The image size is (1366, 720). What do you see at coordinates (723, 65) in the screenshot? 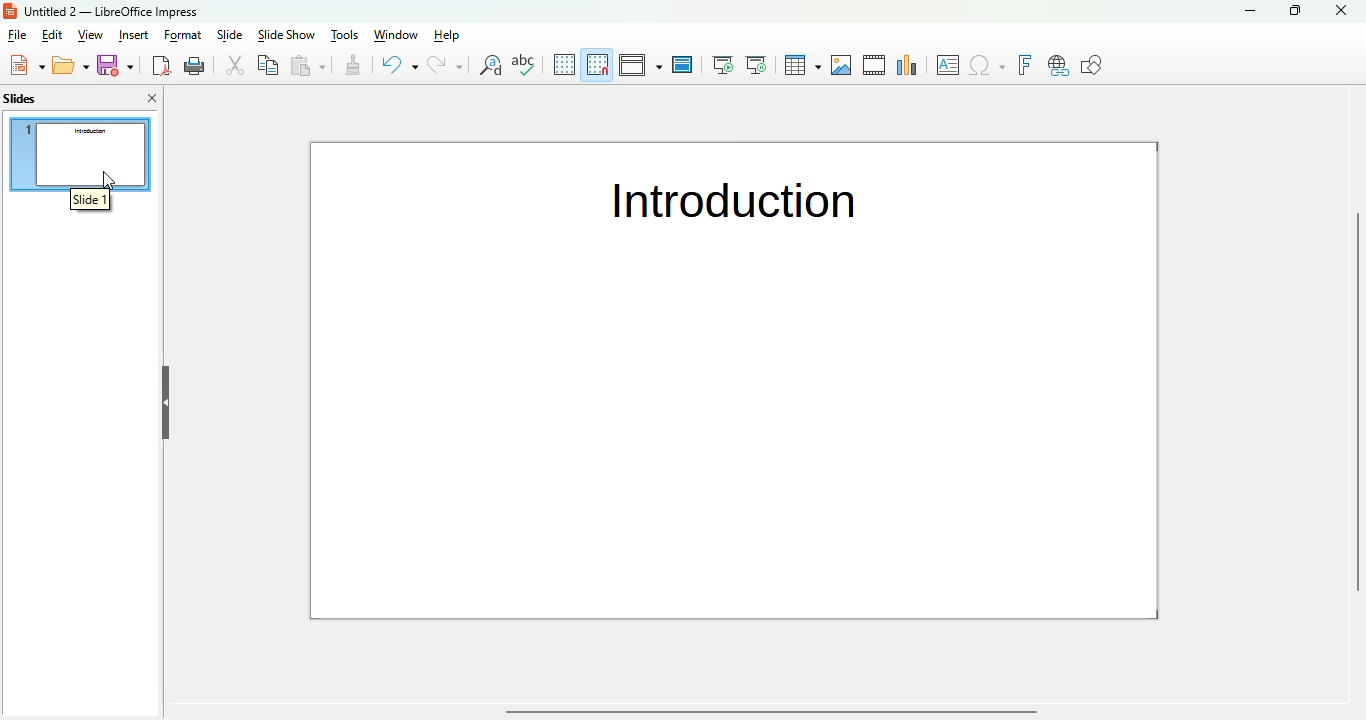
I see `start from first slide` at bounding box center [723, 65].